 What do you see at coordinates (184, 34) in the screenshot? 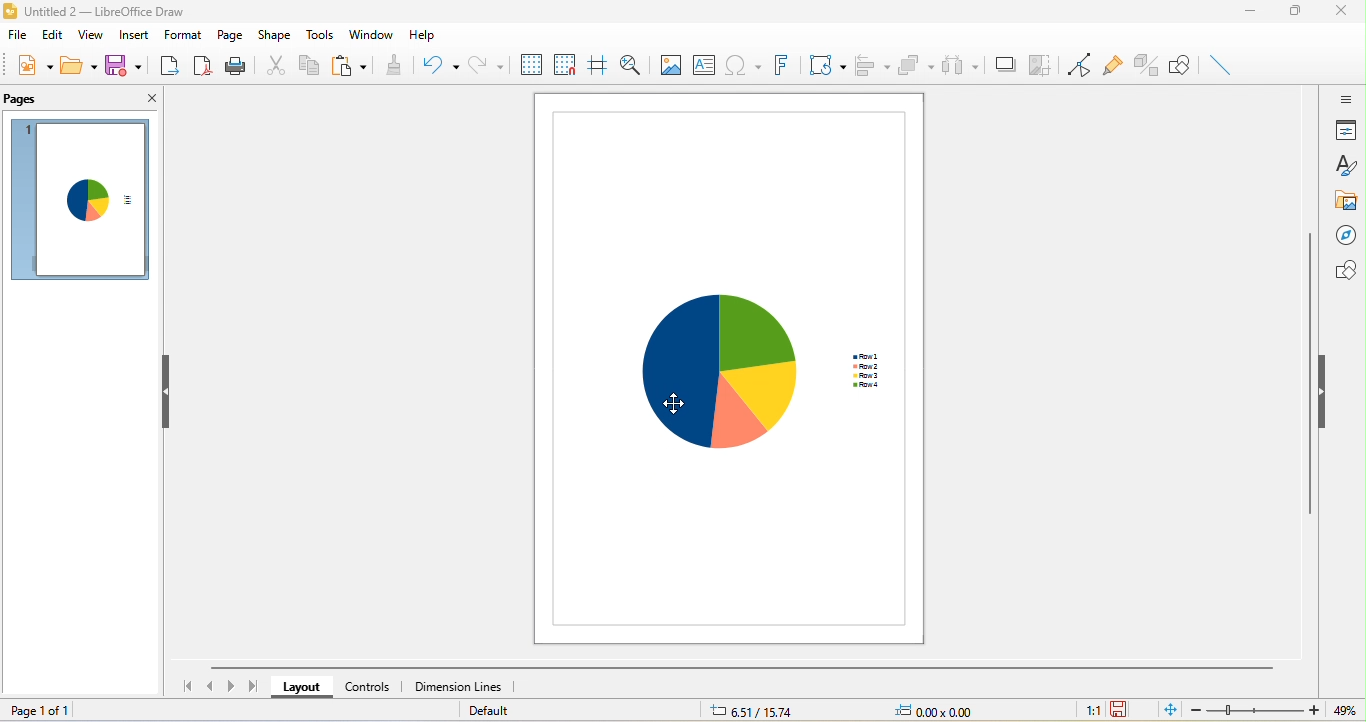
I see `format` at bounding box center [184, 34].